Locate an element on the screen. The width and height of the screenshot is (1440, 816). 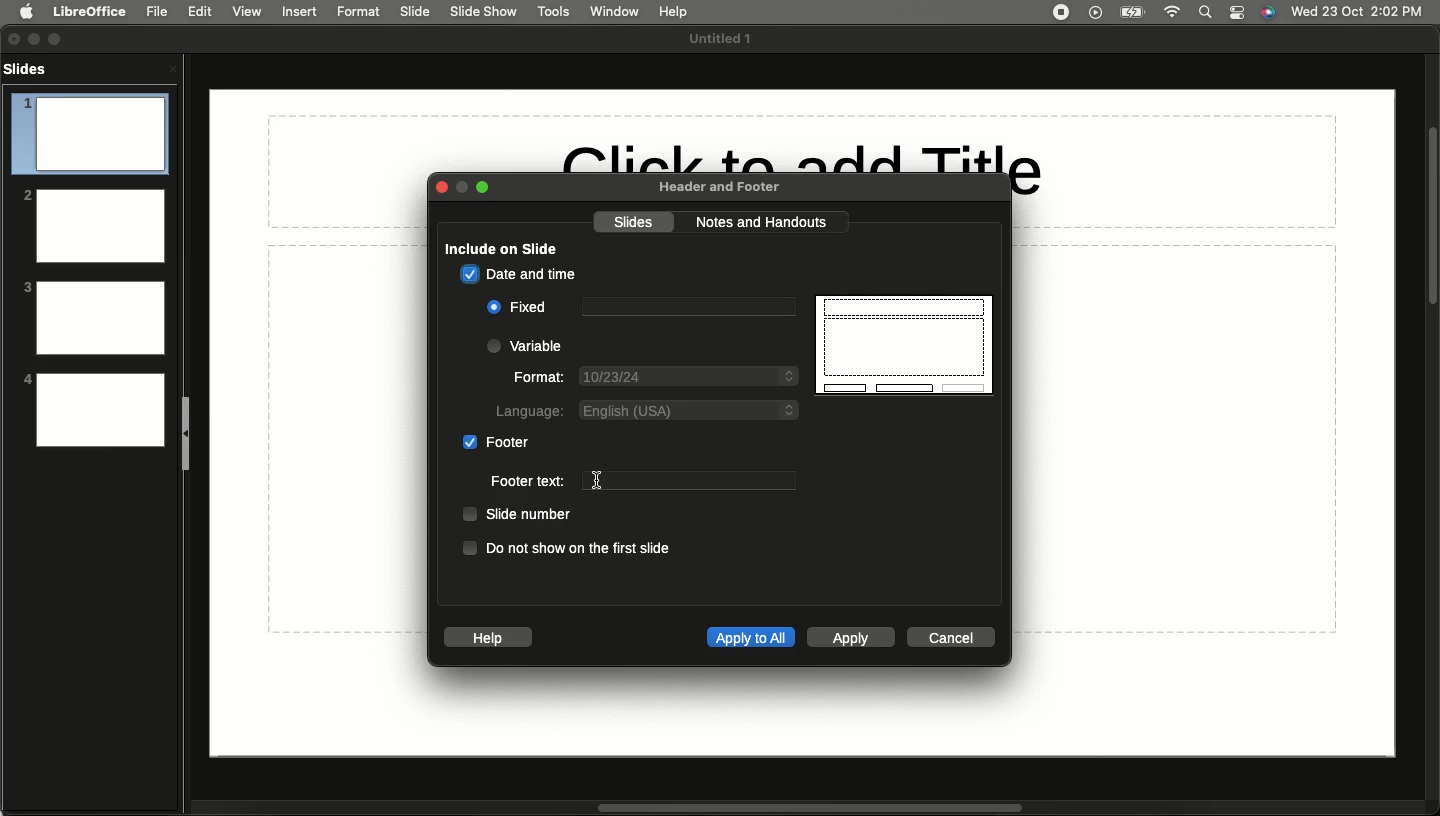
Apply is located at coordinates (849, 638).